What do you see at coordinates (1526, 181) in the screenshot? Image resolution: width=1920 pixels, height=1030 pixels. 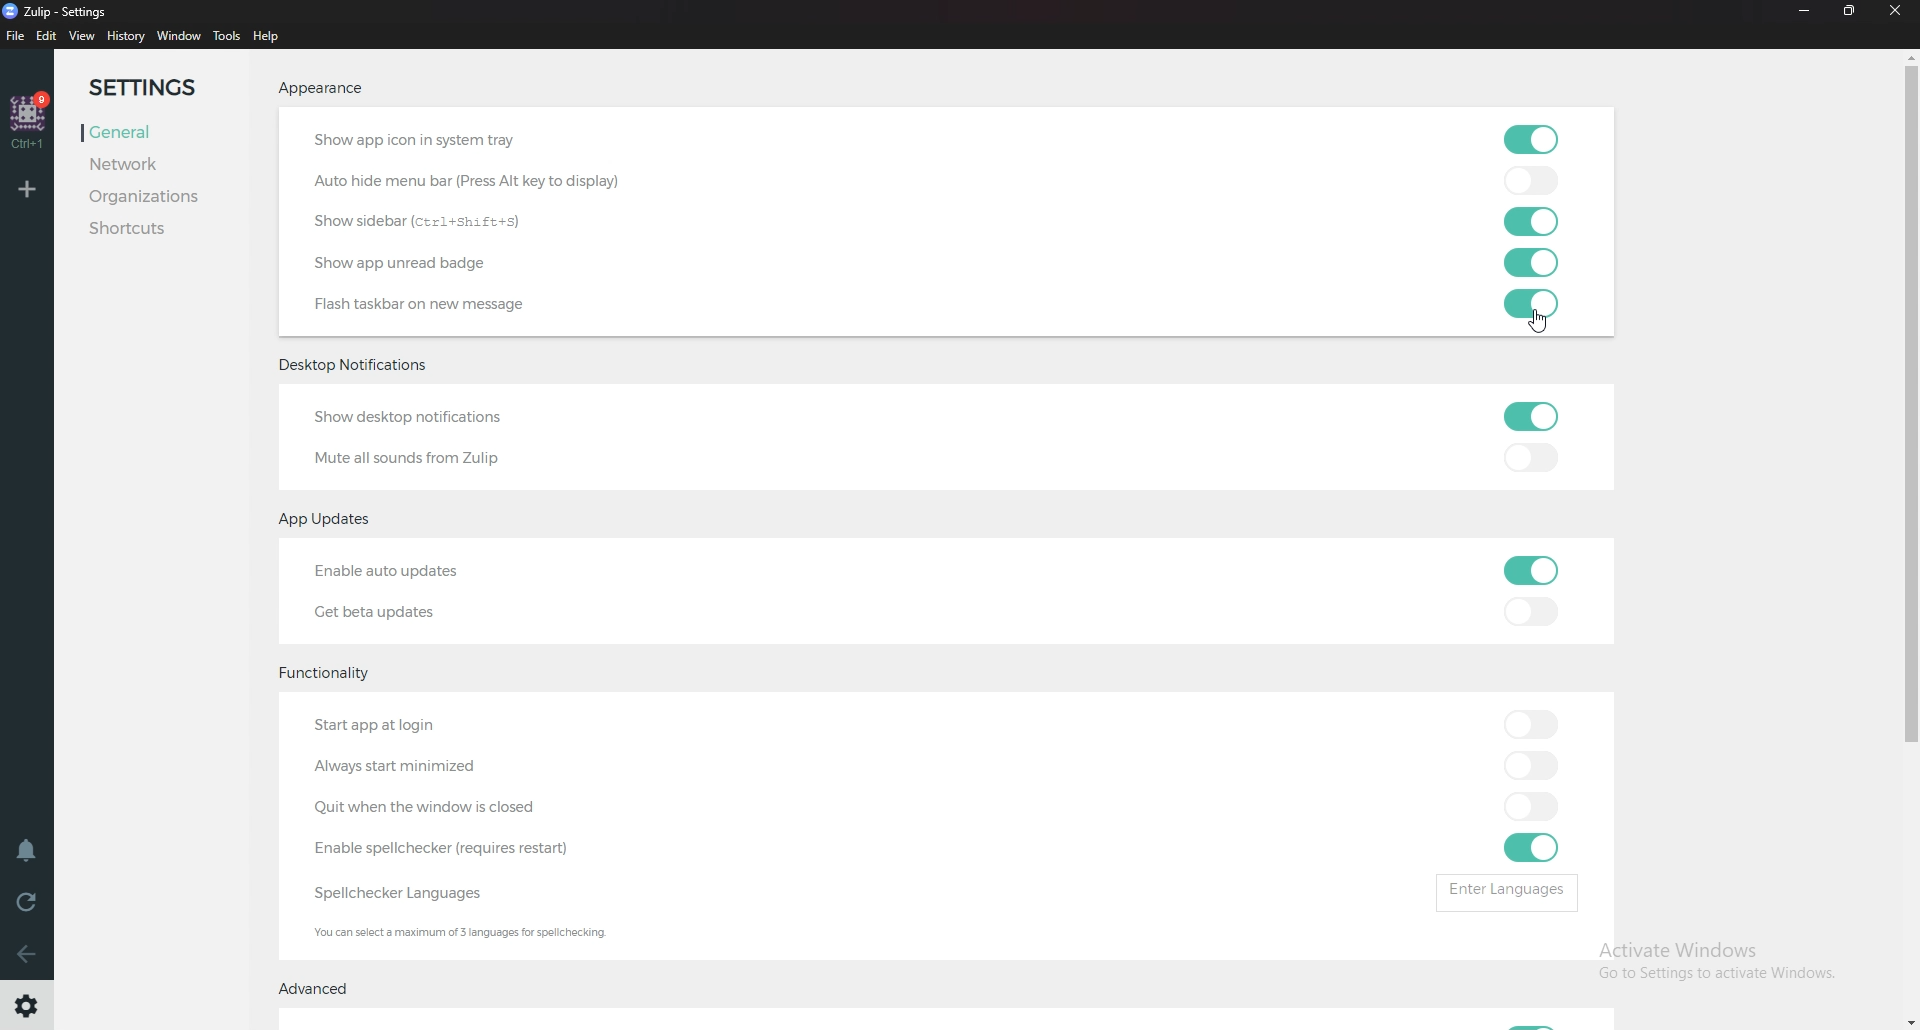 I see `toggle` at bounding box center [1526, 181].